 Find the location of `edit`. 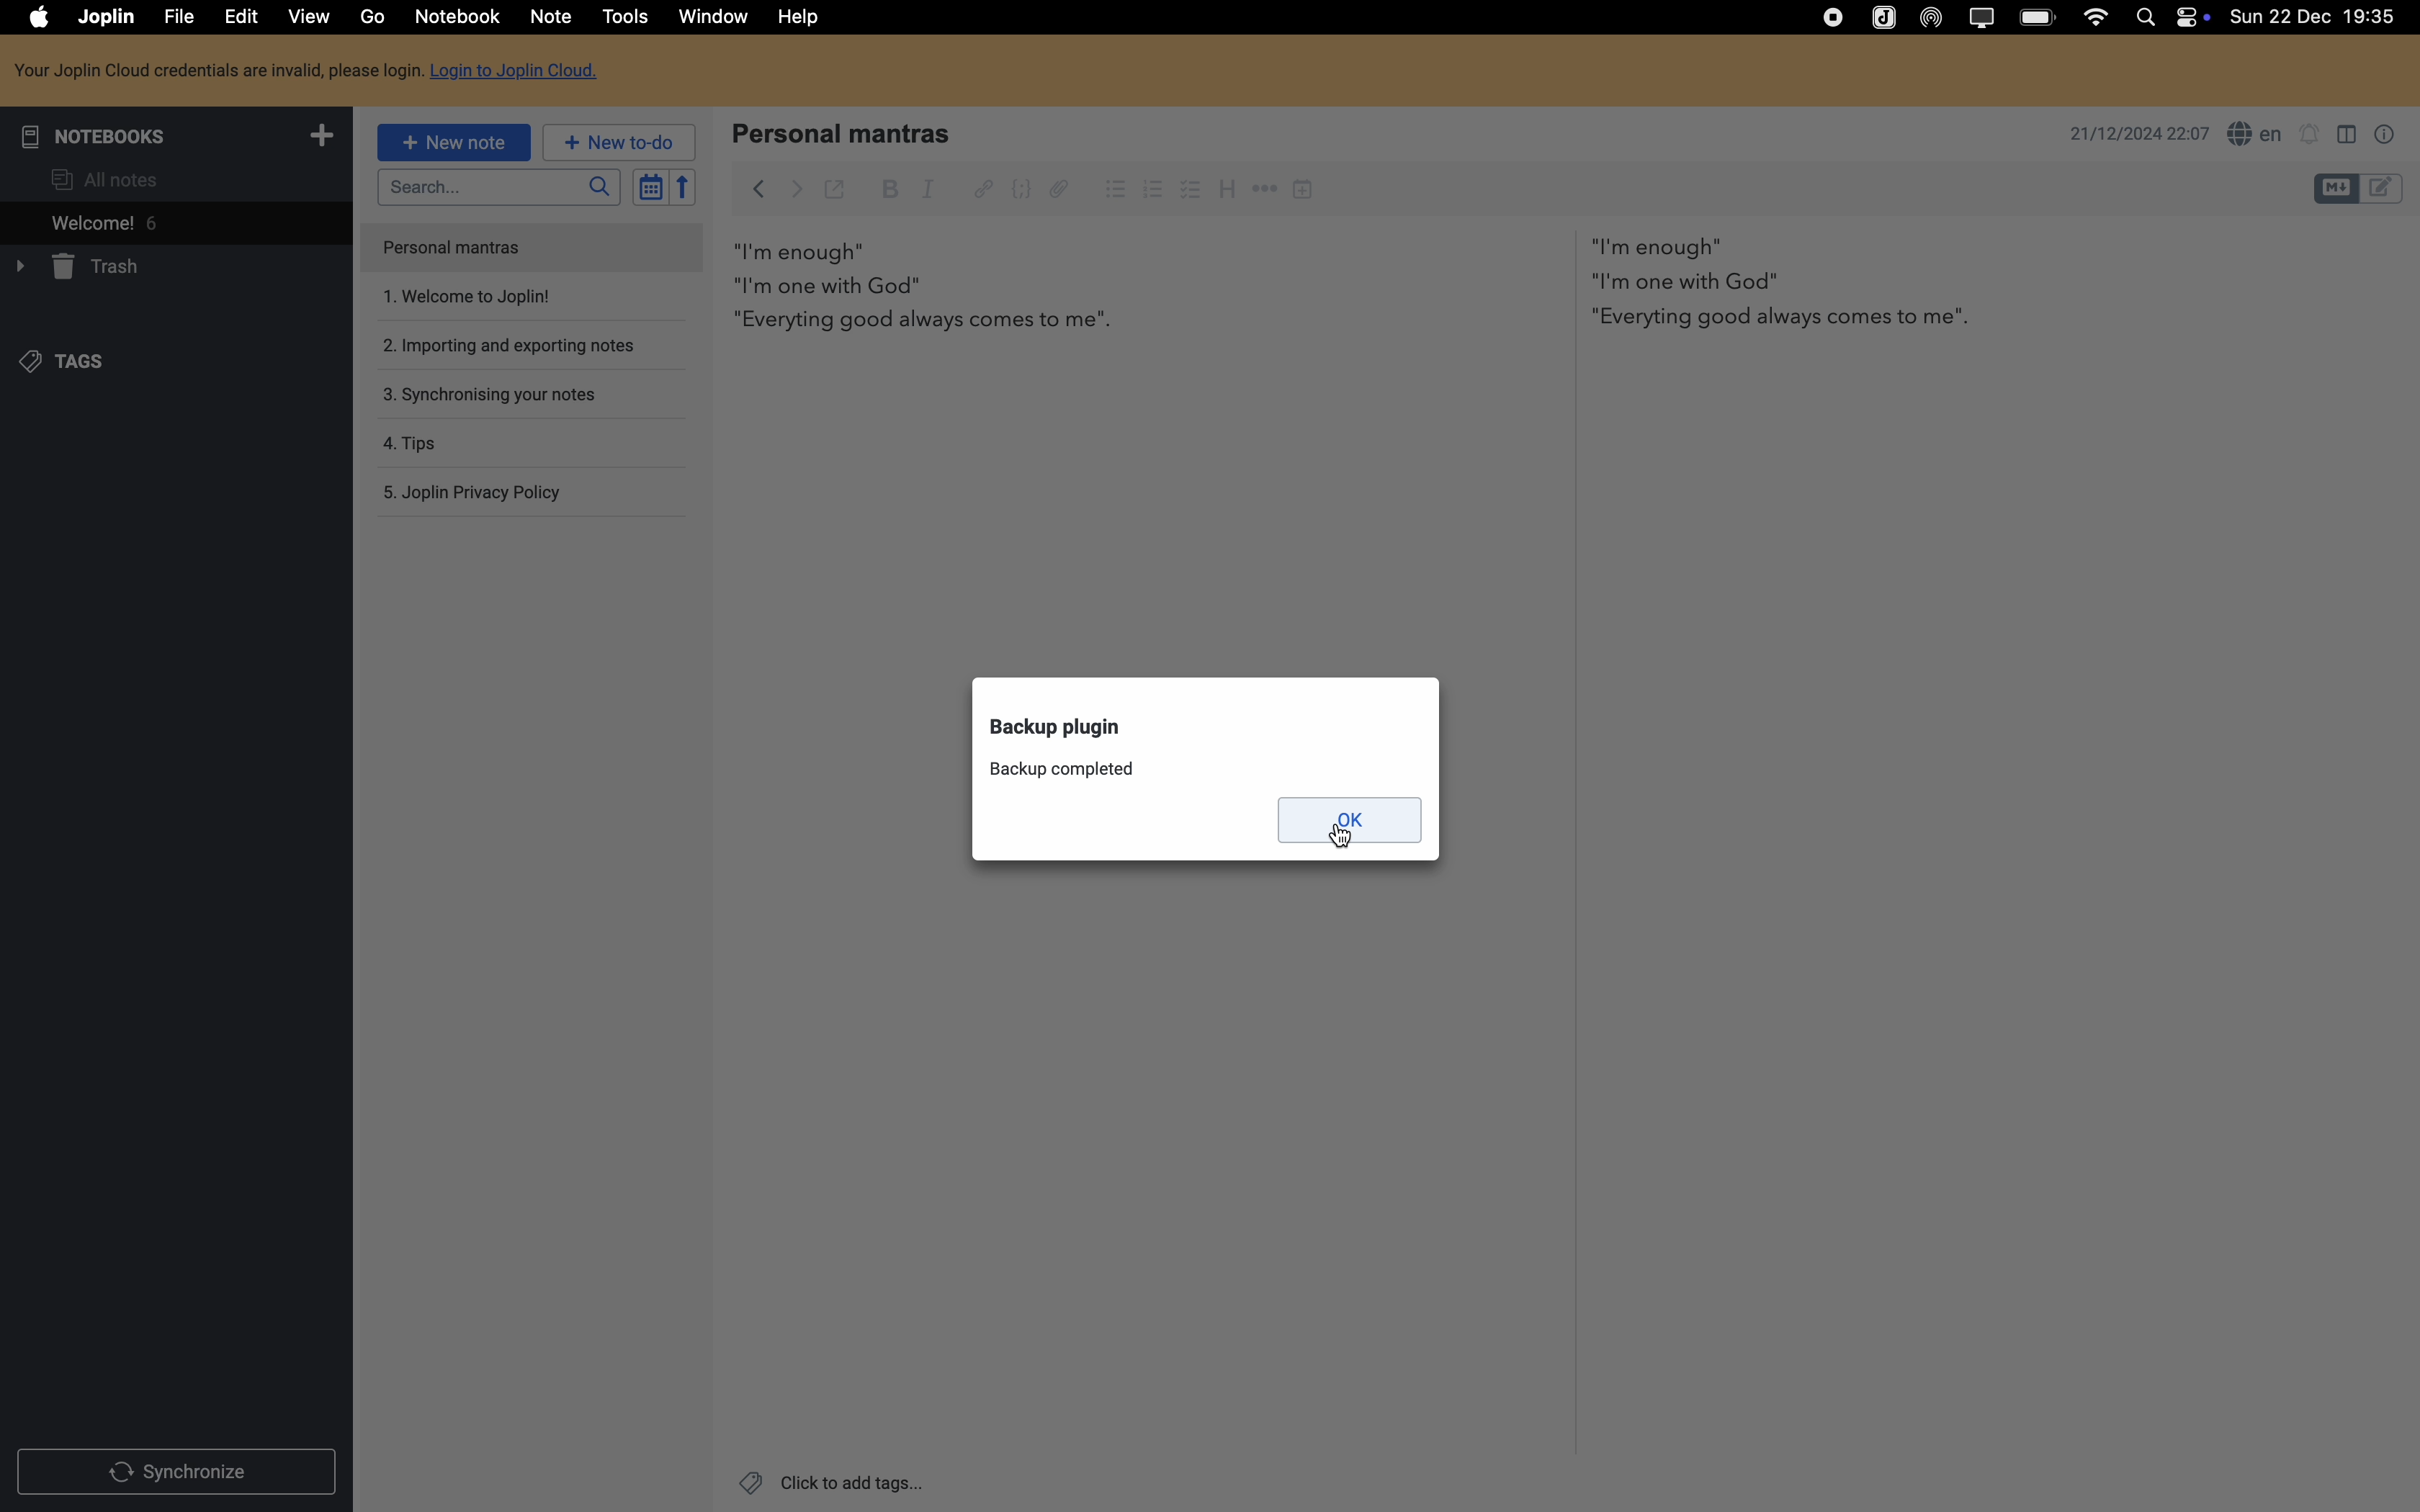

edit is located at coordinates (240, 16).